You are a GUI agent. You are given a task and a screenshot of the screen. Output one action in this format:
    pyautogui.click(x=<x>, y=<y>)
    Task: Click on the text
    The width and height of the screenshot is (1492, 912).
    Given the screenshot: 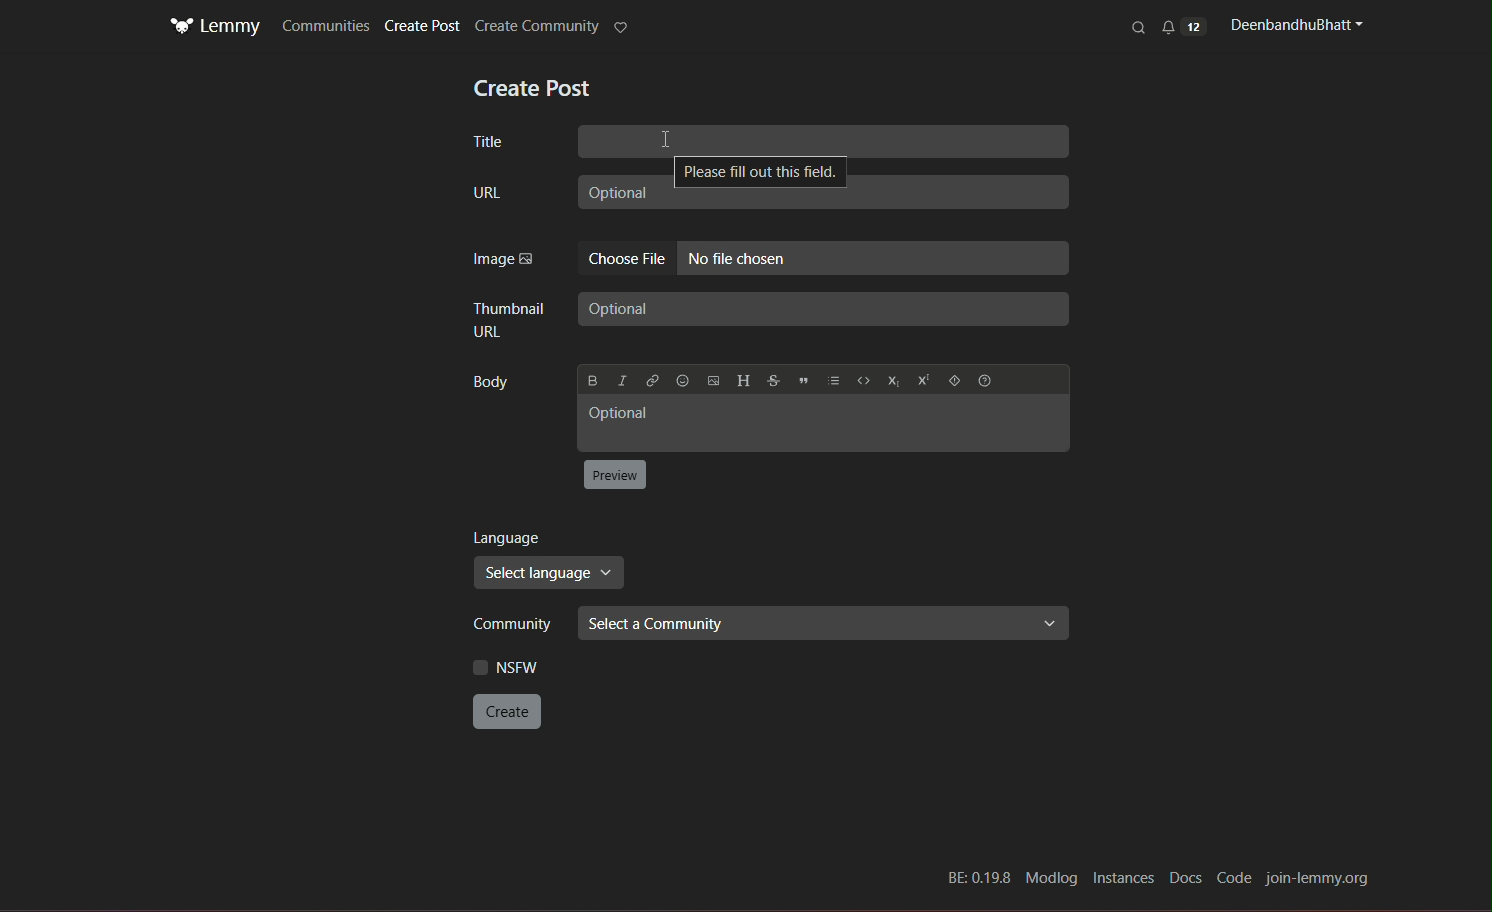 What is the action you would take?
    pyautogui.click(x=533, y=89)
    